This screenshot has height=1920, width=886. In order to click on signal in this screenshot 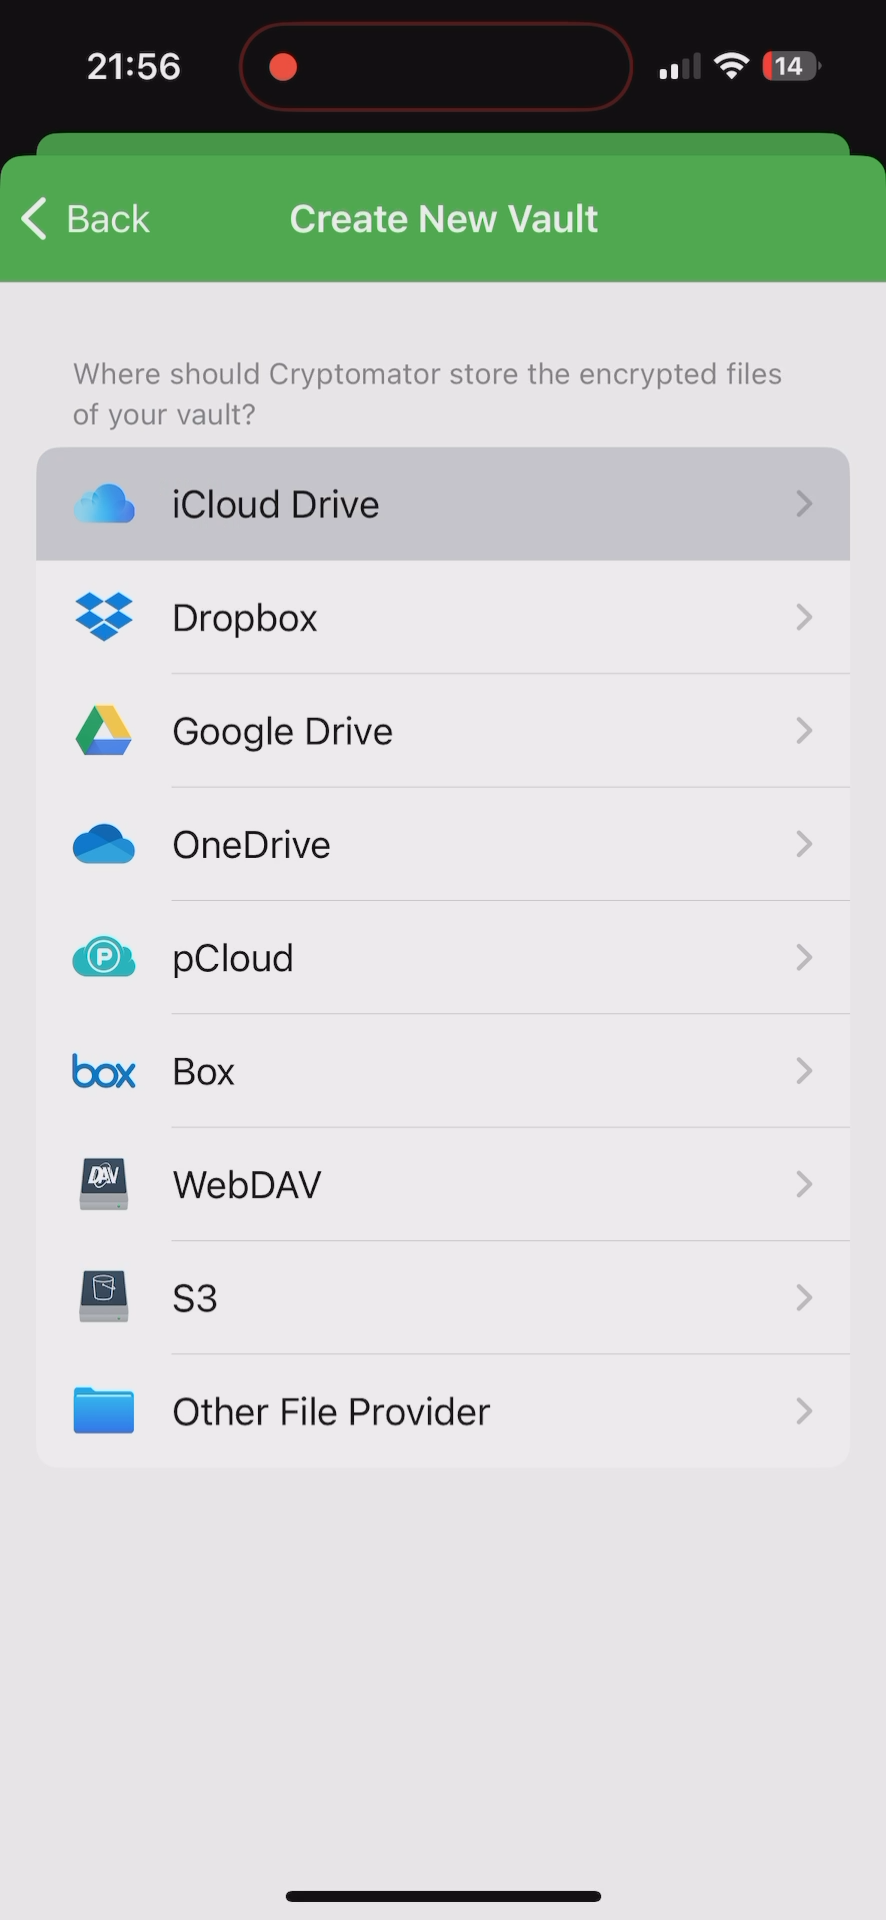, I will do `click(677, 67)`.